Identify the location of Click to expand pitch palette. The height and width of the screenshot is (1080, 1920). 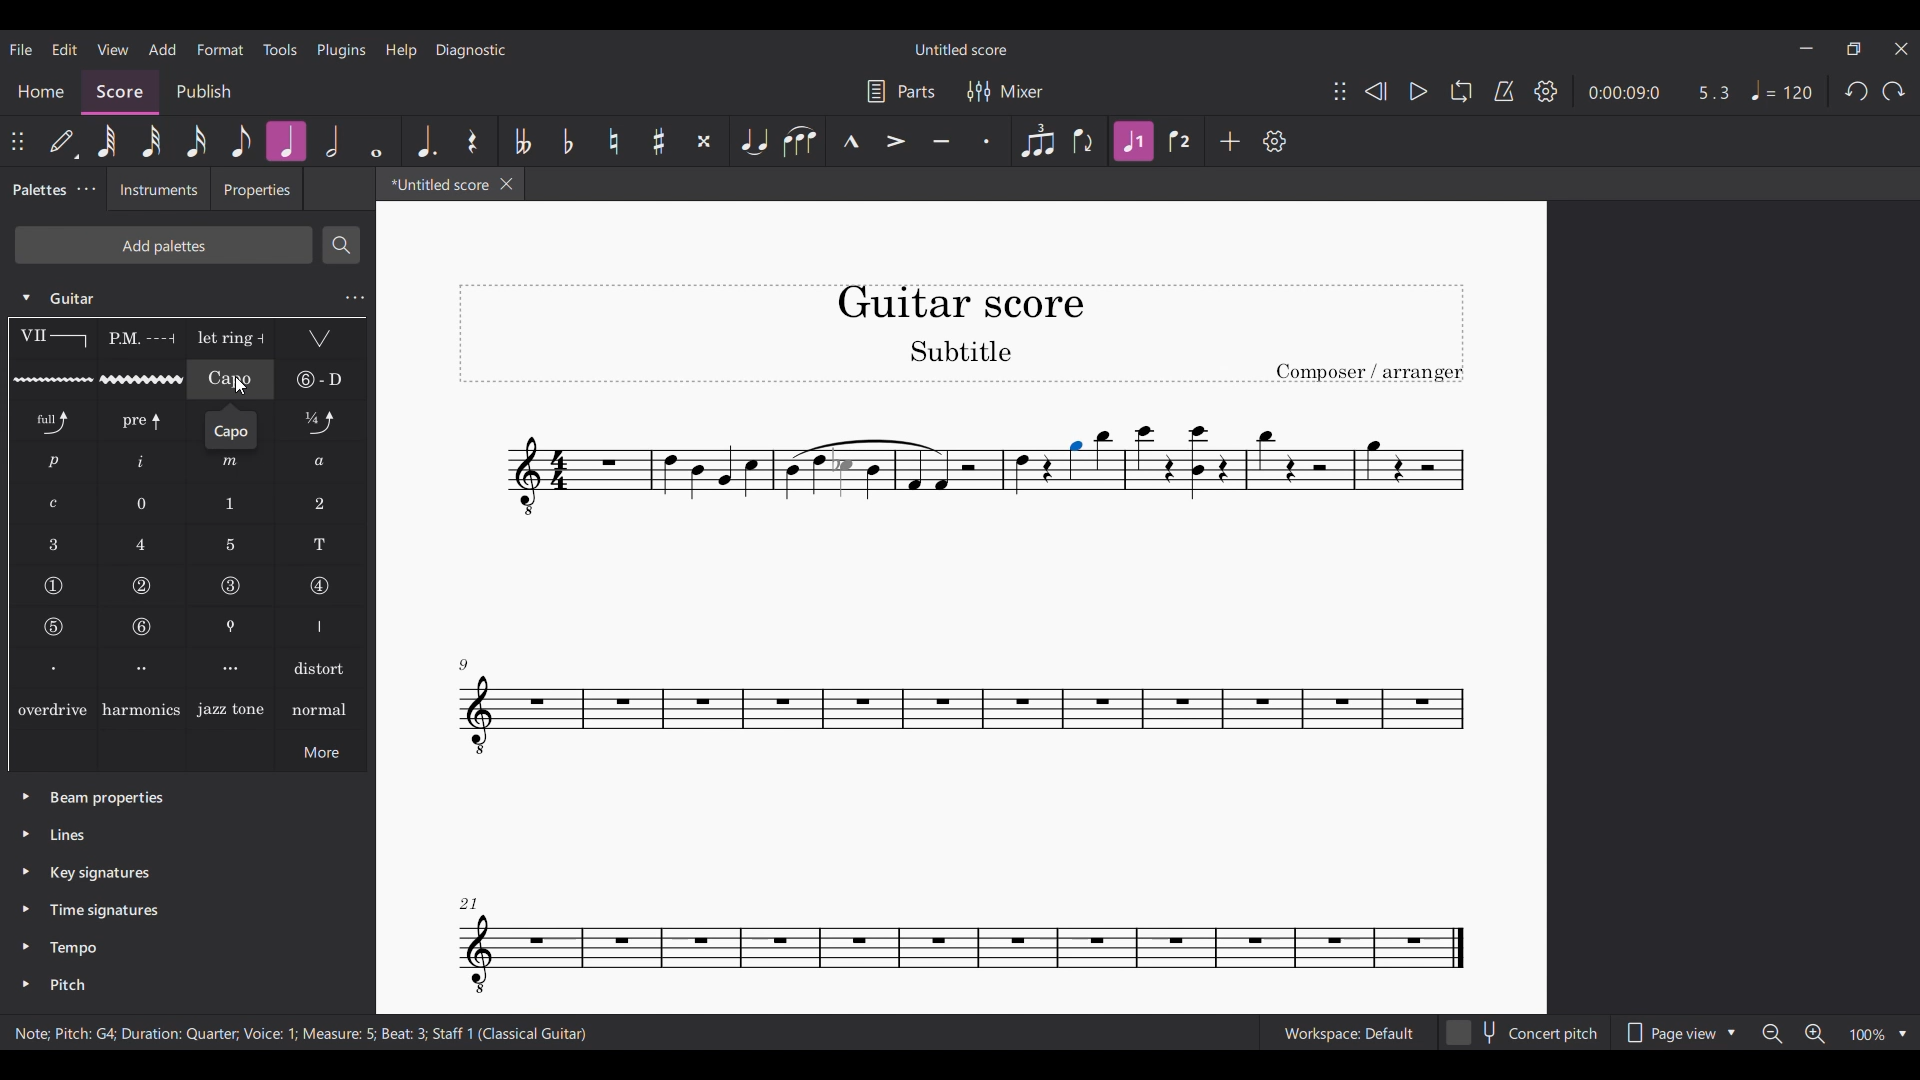
(26, 984).